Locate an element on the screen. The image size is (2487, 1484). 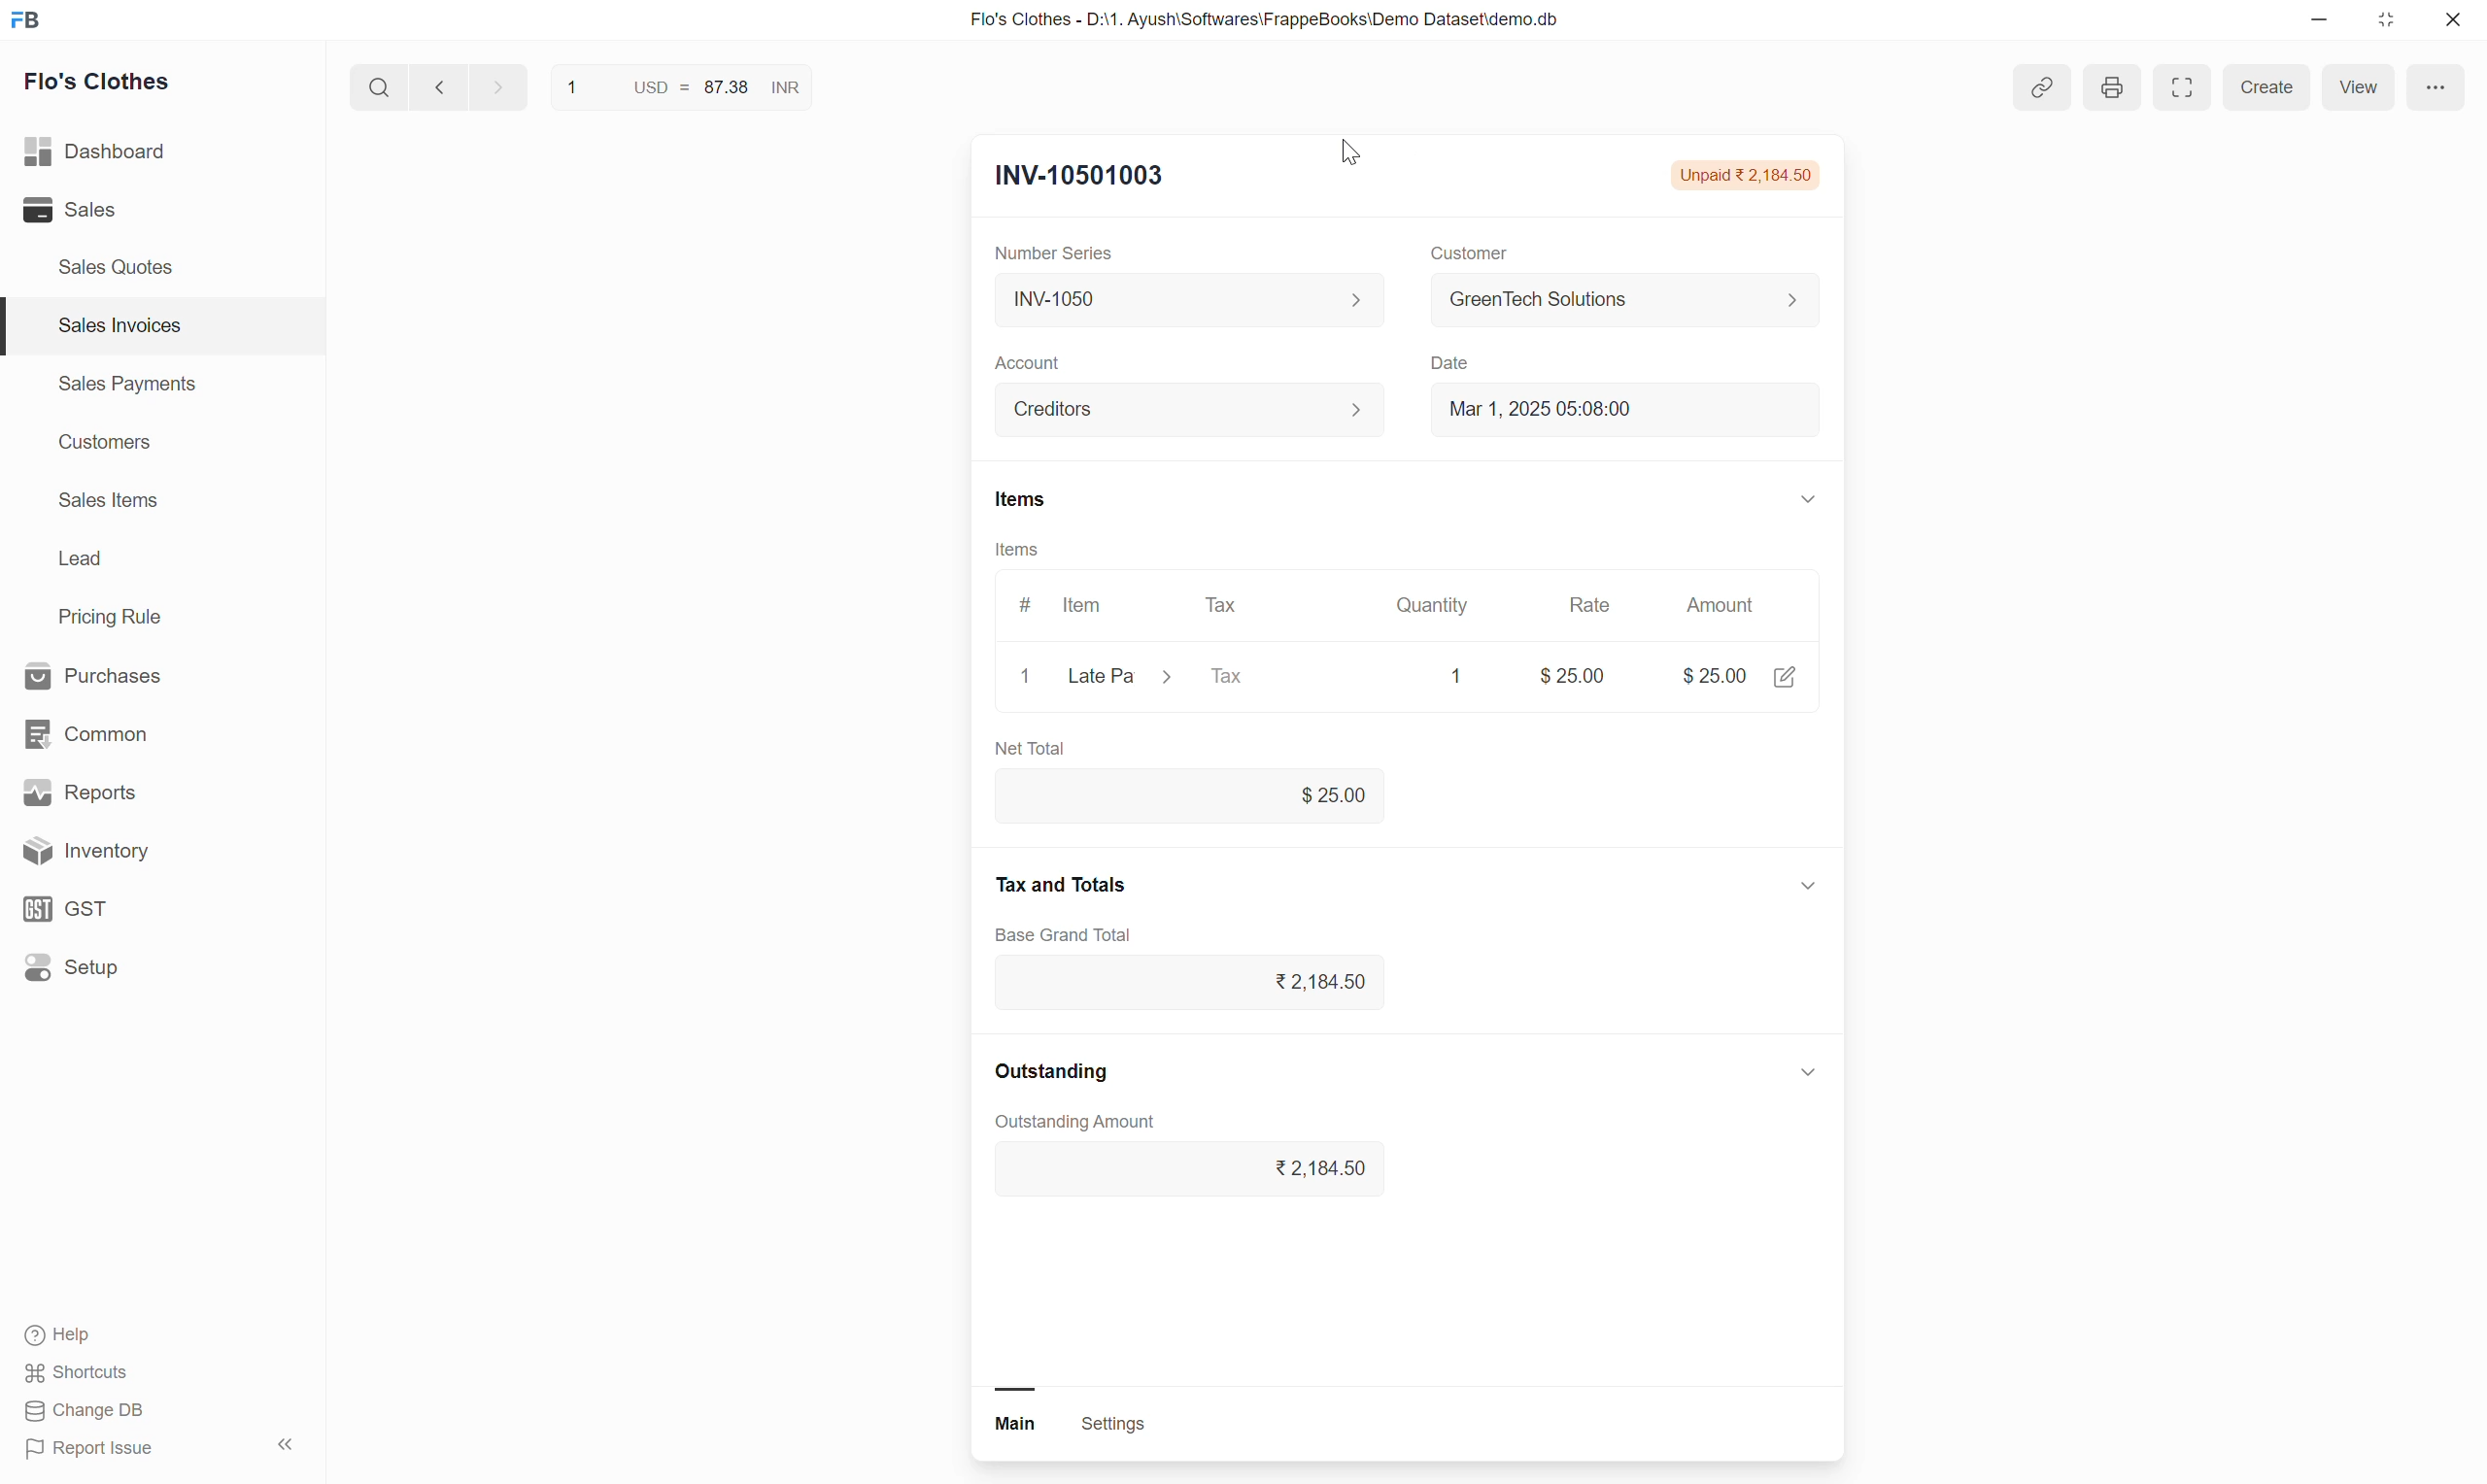
Pricing Rule is located at coordinates (113, 617).